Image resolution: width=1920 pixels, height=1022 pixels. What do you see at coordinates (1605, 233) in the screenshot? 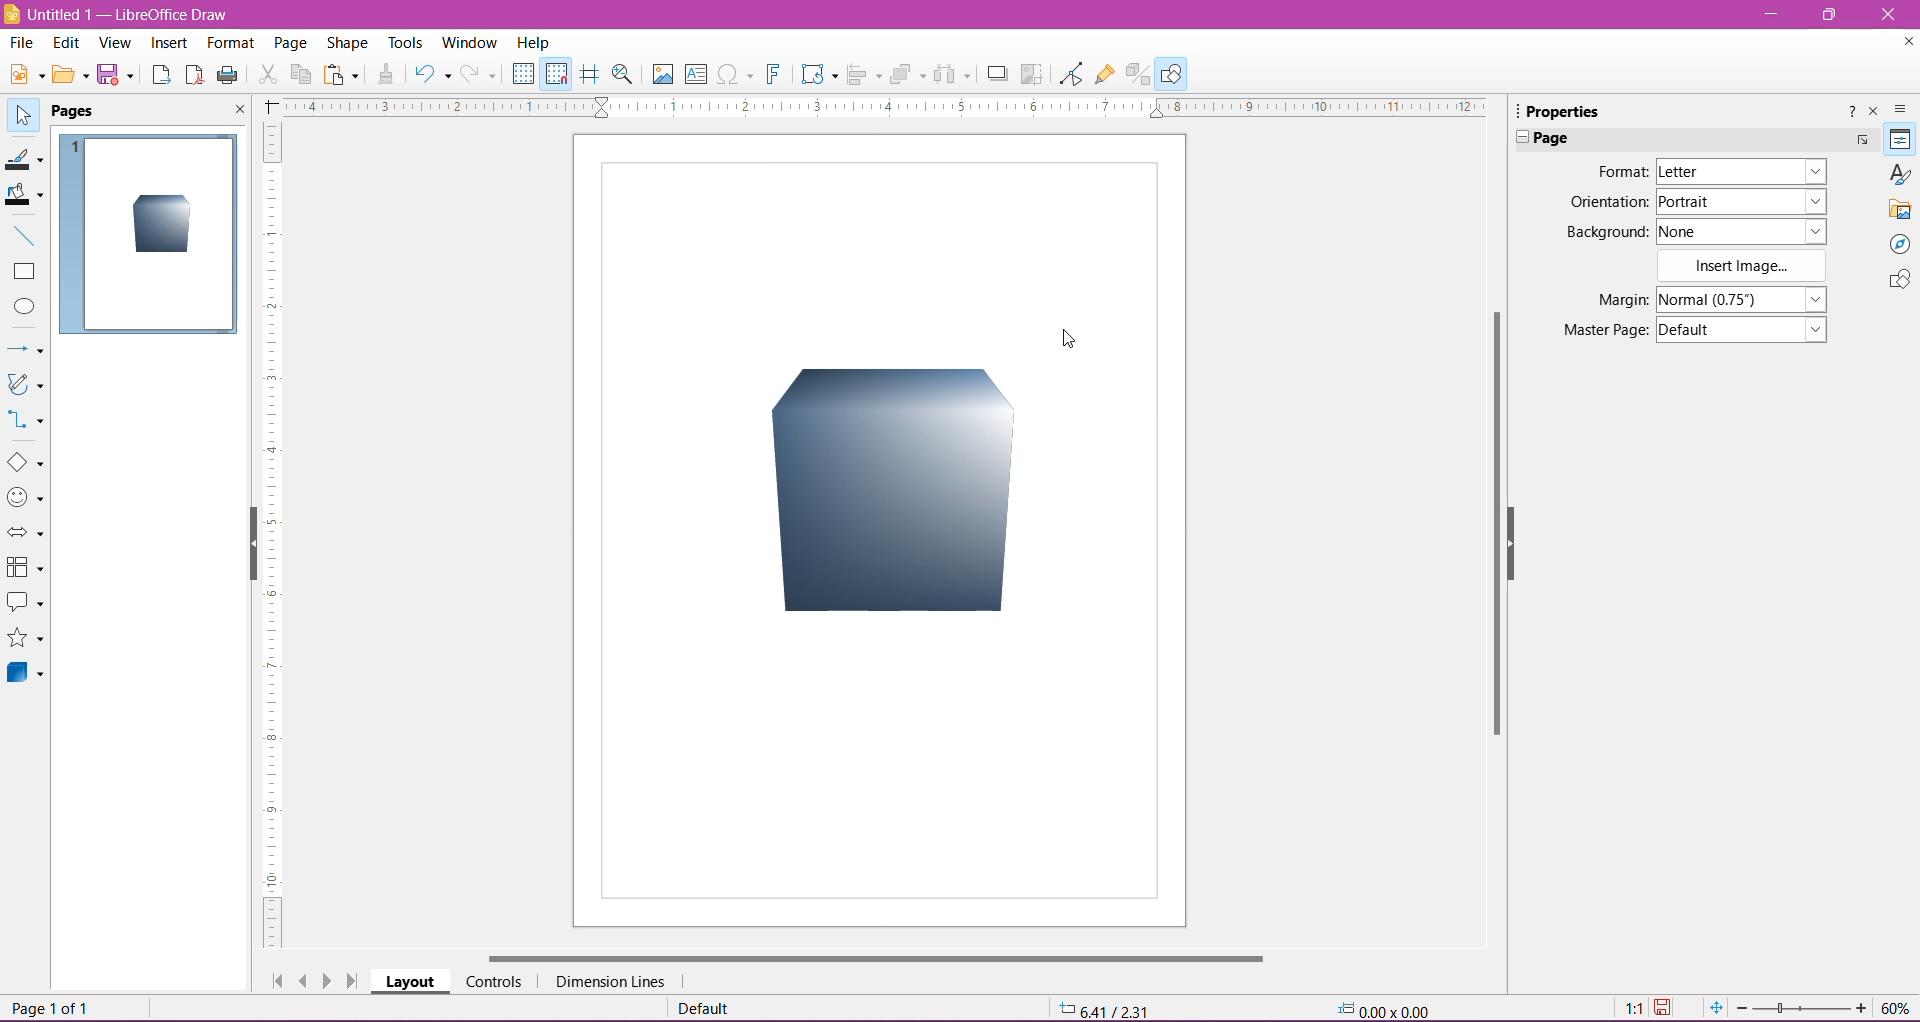
I see `Background` at bounding box center [1605, 233].